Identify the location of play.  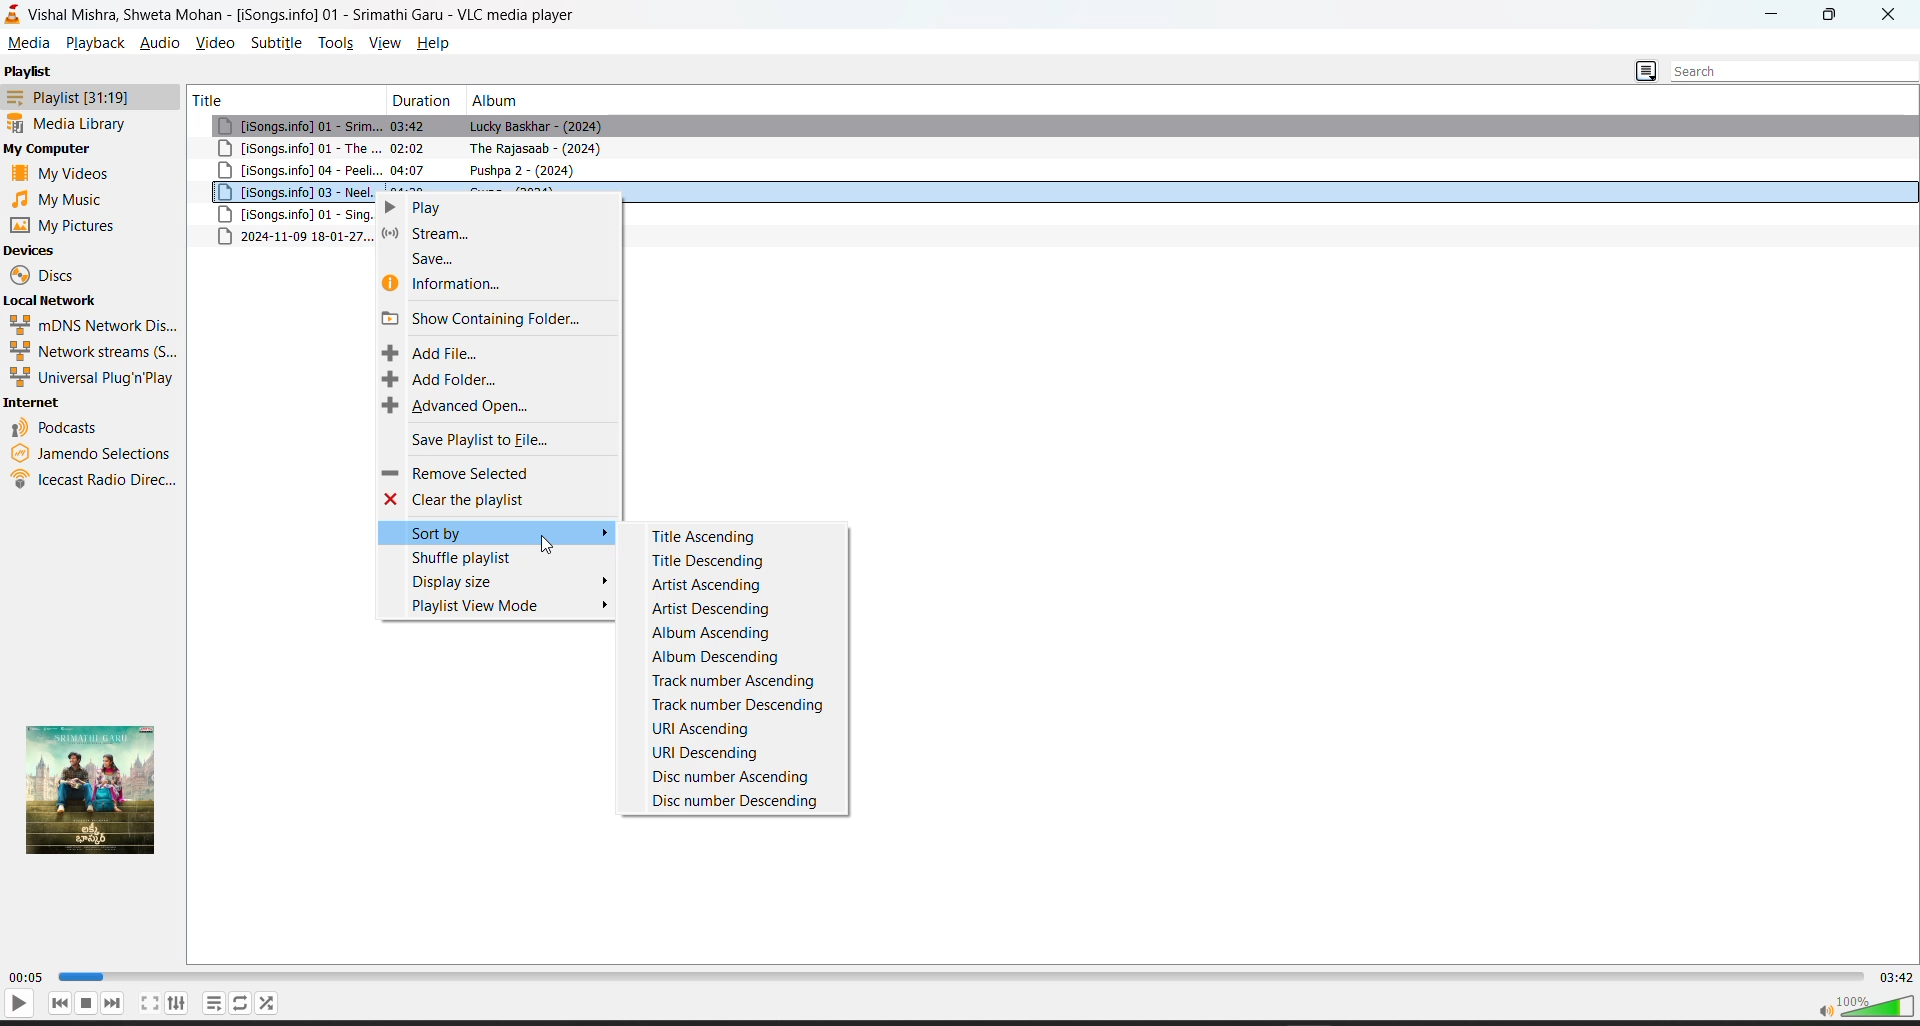
(19, 1003).